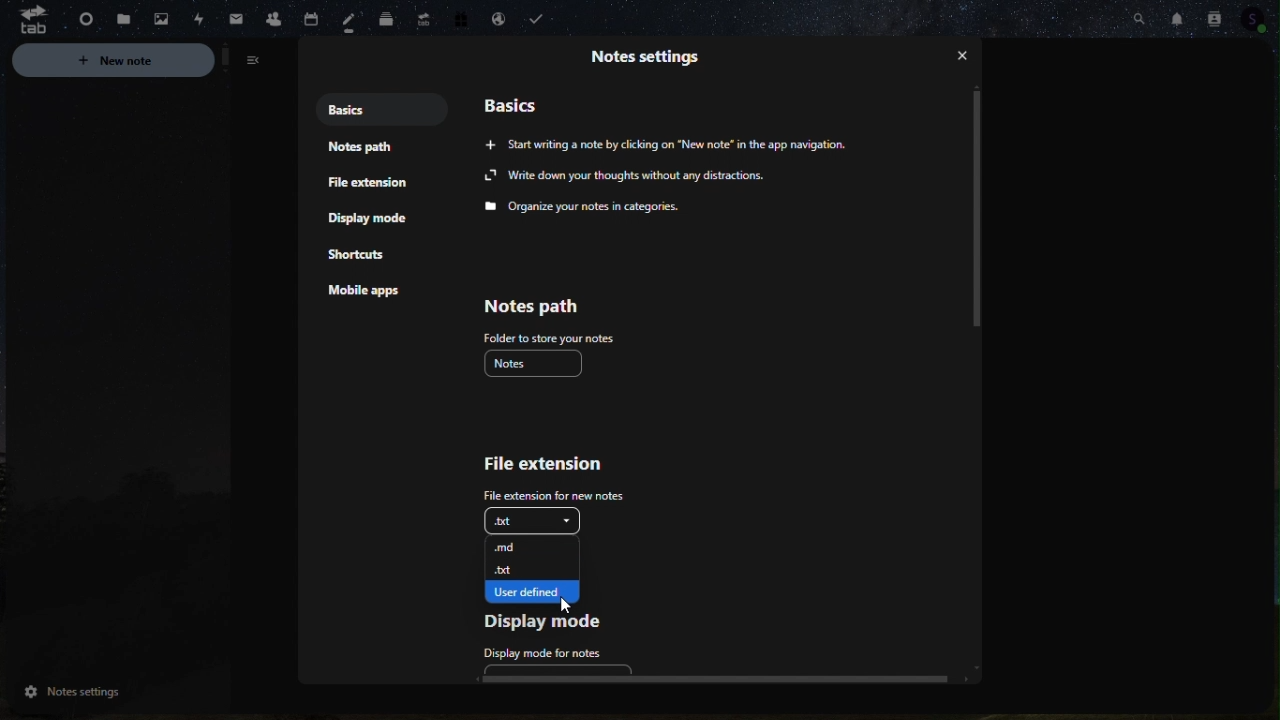 Image resolution: width=1280 pixels, height=720 pixels. Describe the element at coordinates (377, 296) in the screenshot. I see `mobile apps` at that location.